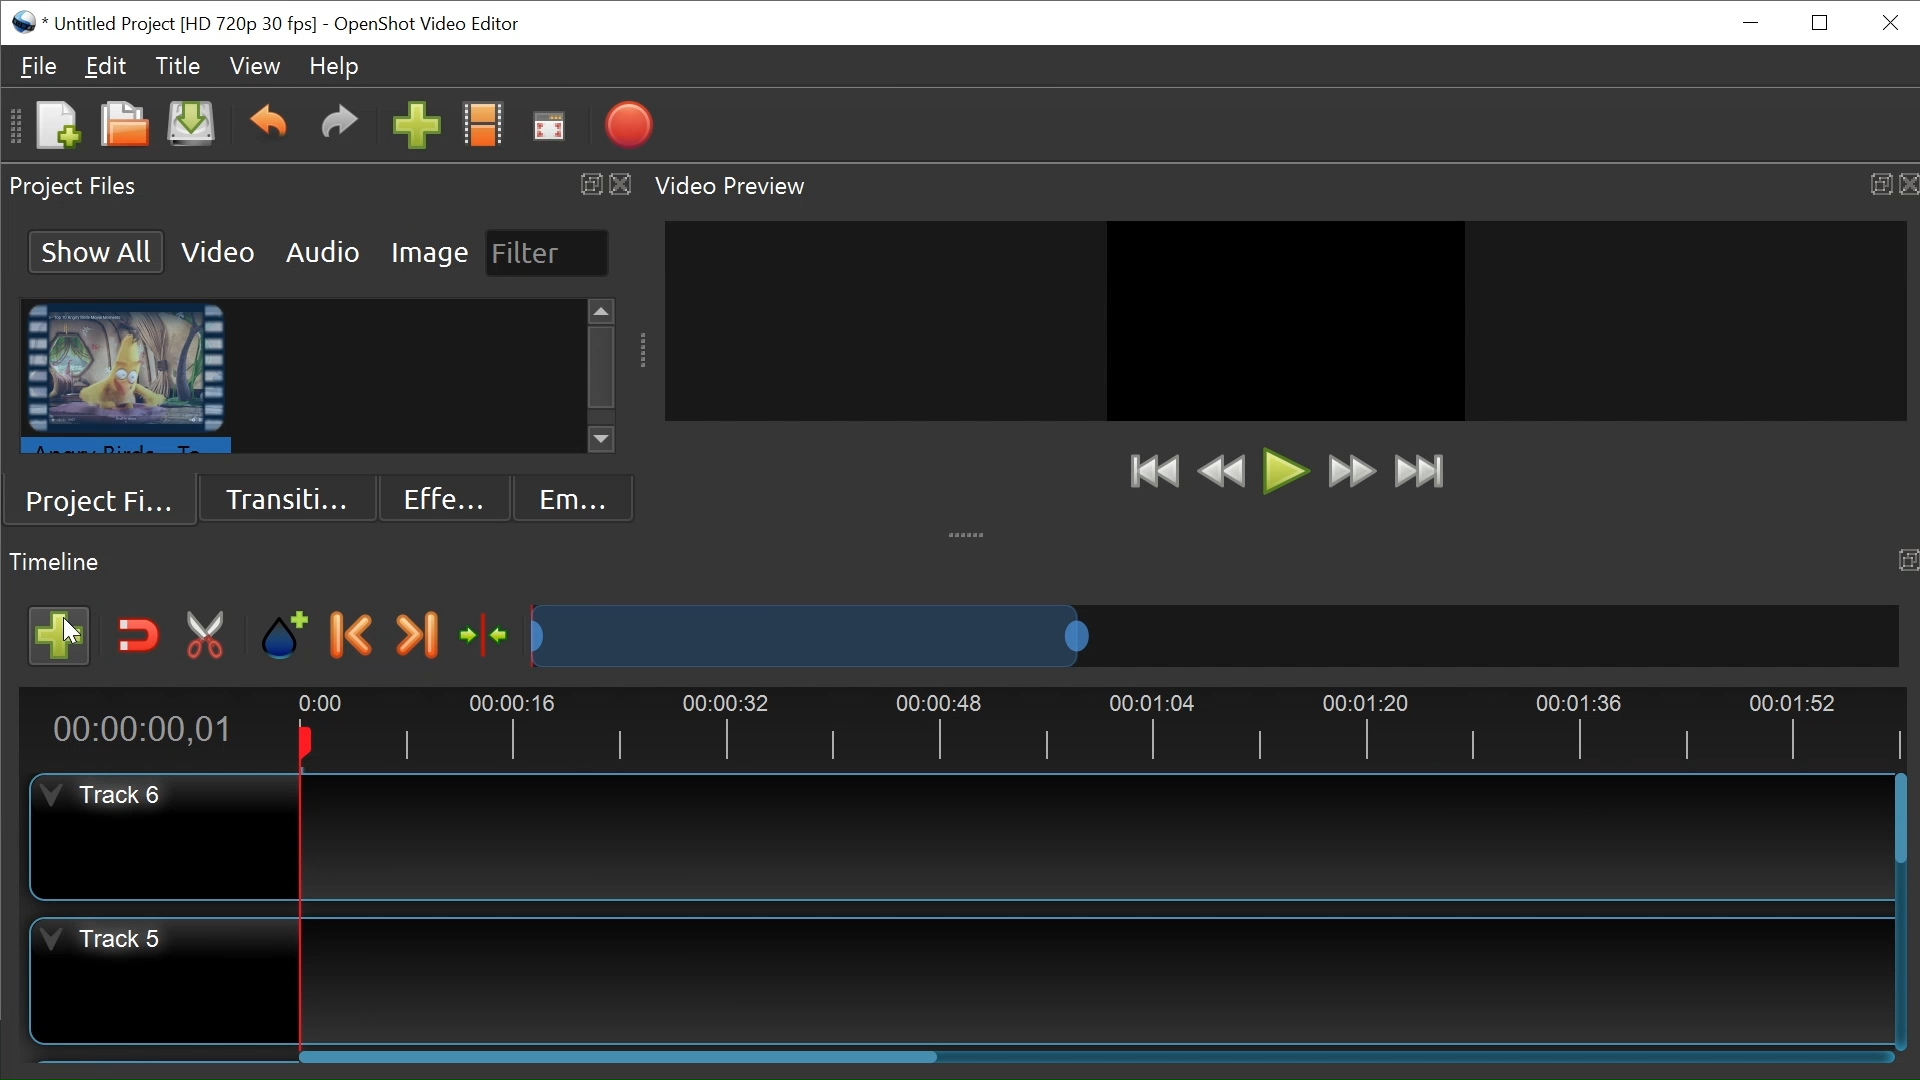 The width and height of the screenshot is (1920, 1080). What do you see at coordinates (97, 251) in the screenshot?
I see `Show All` at bounding box center [97, 251].